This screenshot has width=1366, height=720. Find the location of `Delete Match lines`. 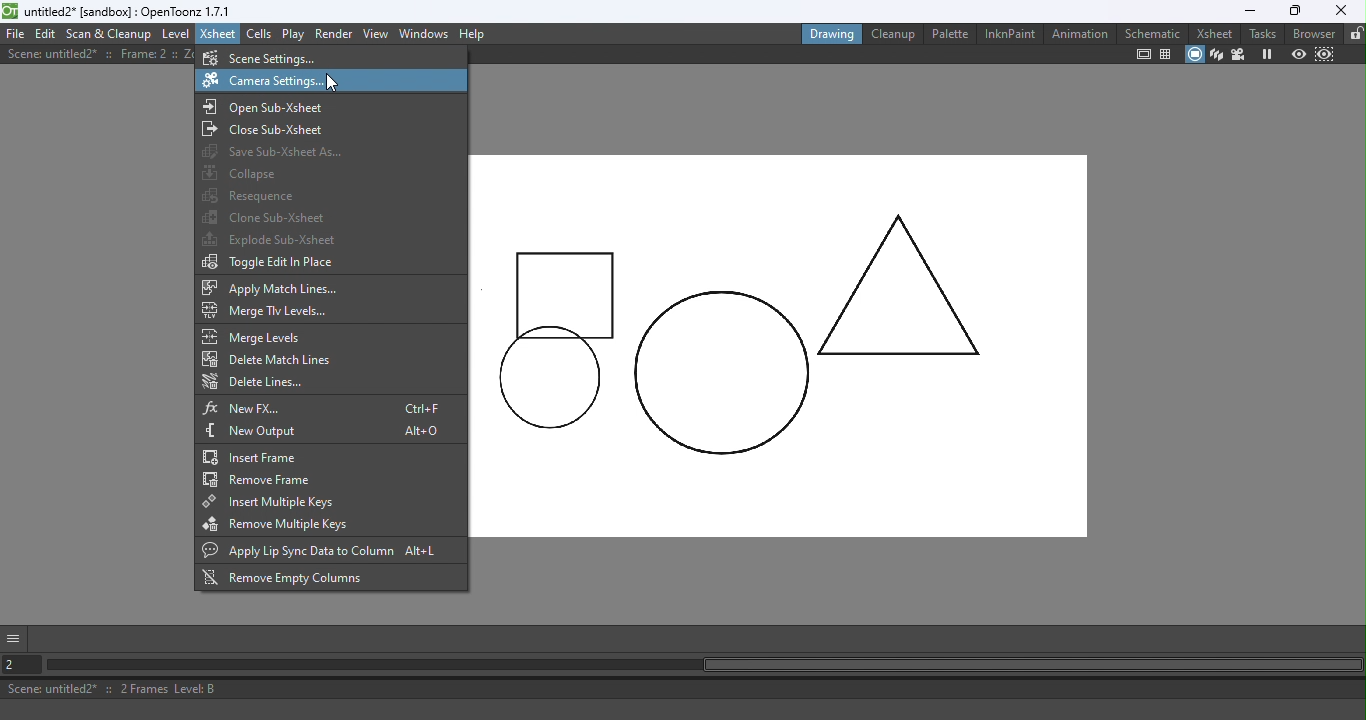

Delete Match lines is located at coordinates (265, 359).